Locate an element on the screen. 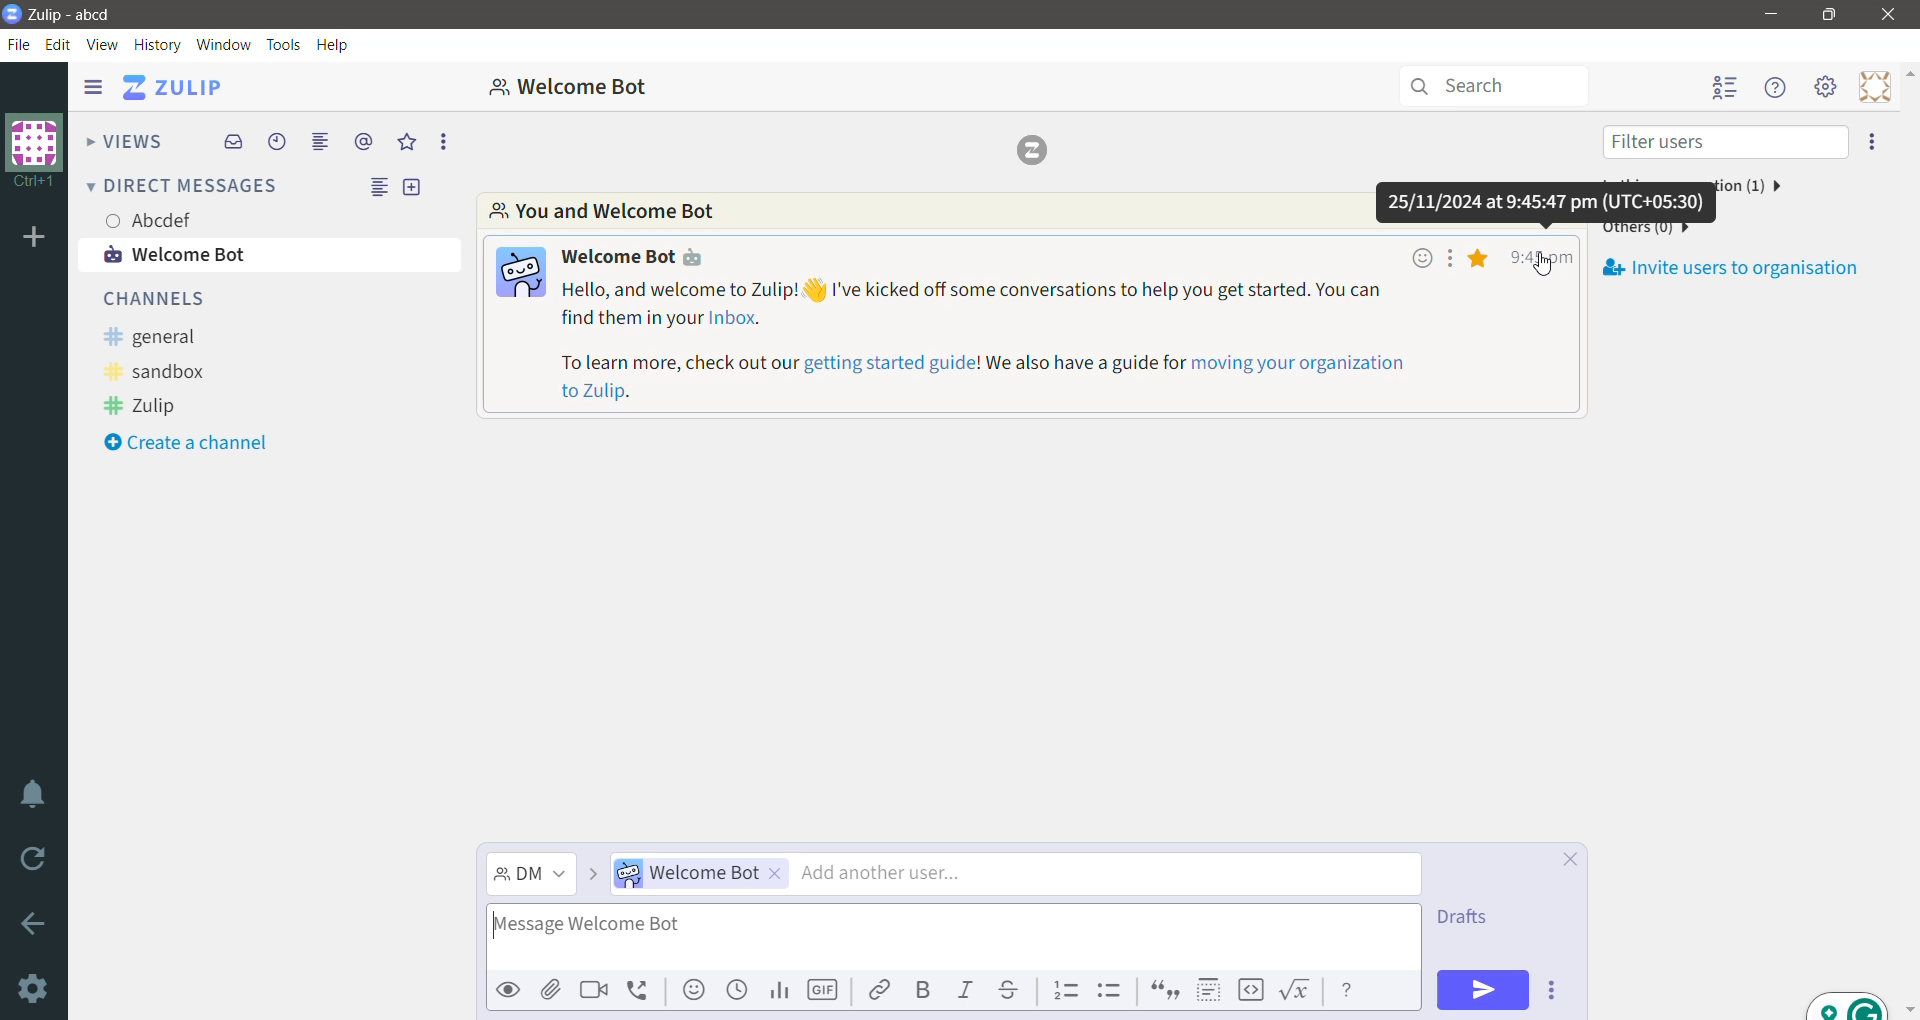 This screenshot has height=1020, width=1920. Italic is located at coordinates (967, 989).